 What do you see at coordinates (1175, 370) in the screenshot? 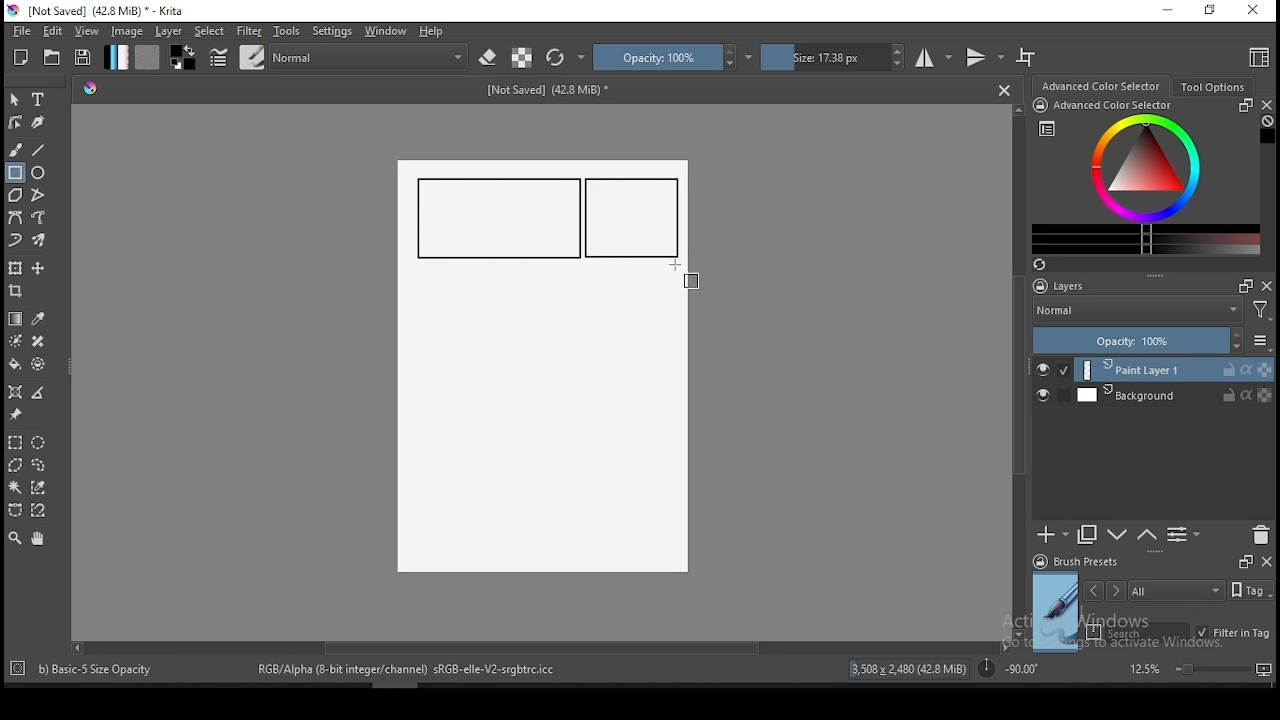
I see `layer` at bounding box center [1175, 370].